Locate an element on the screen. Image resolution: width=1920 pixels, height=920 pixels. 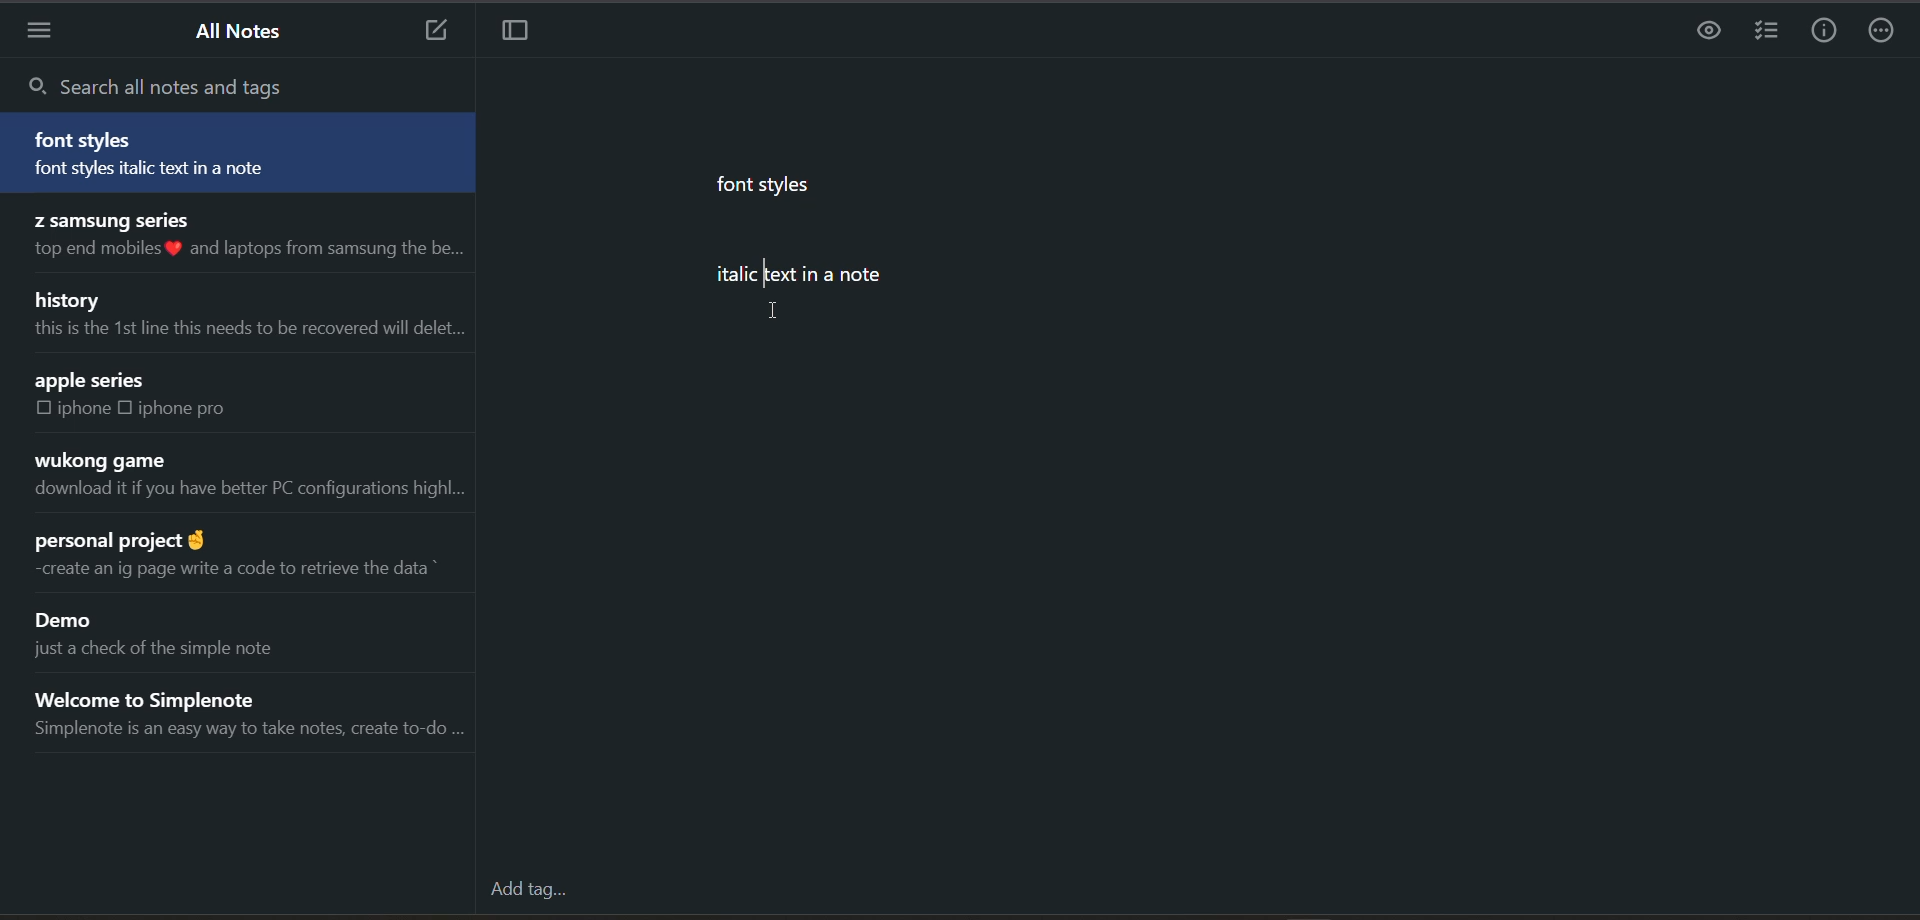
note title and preview is located at coordinates (257, 714).